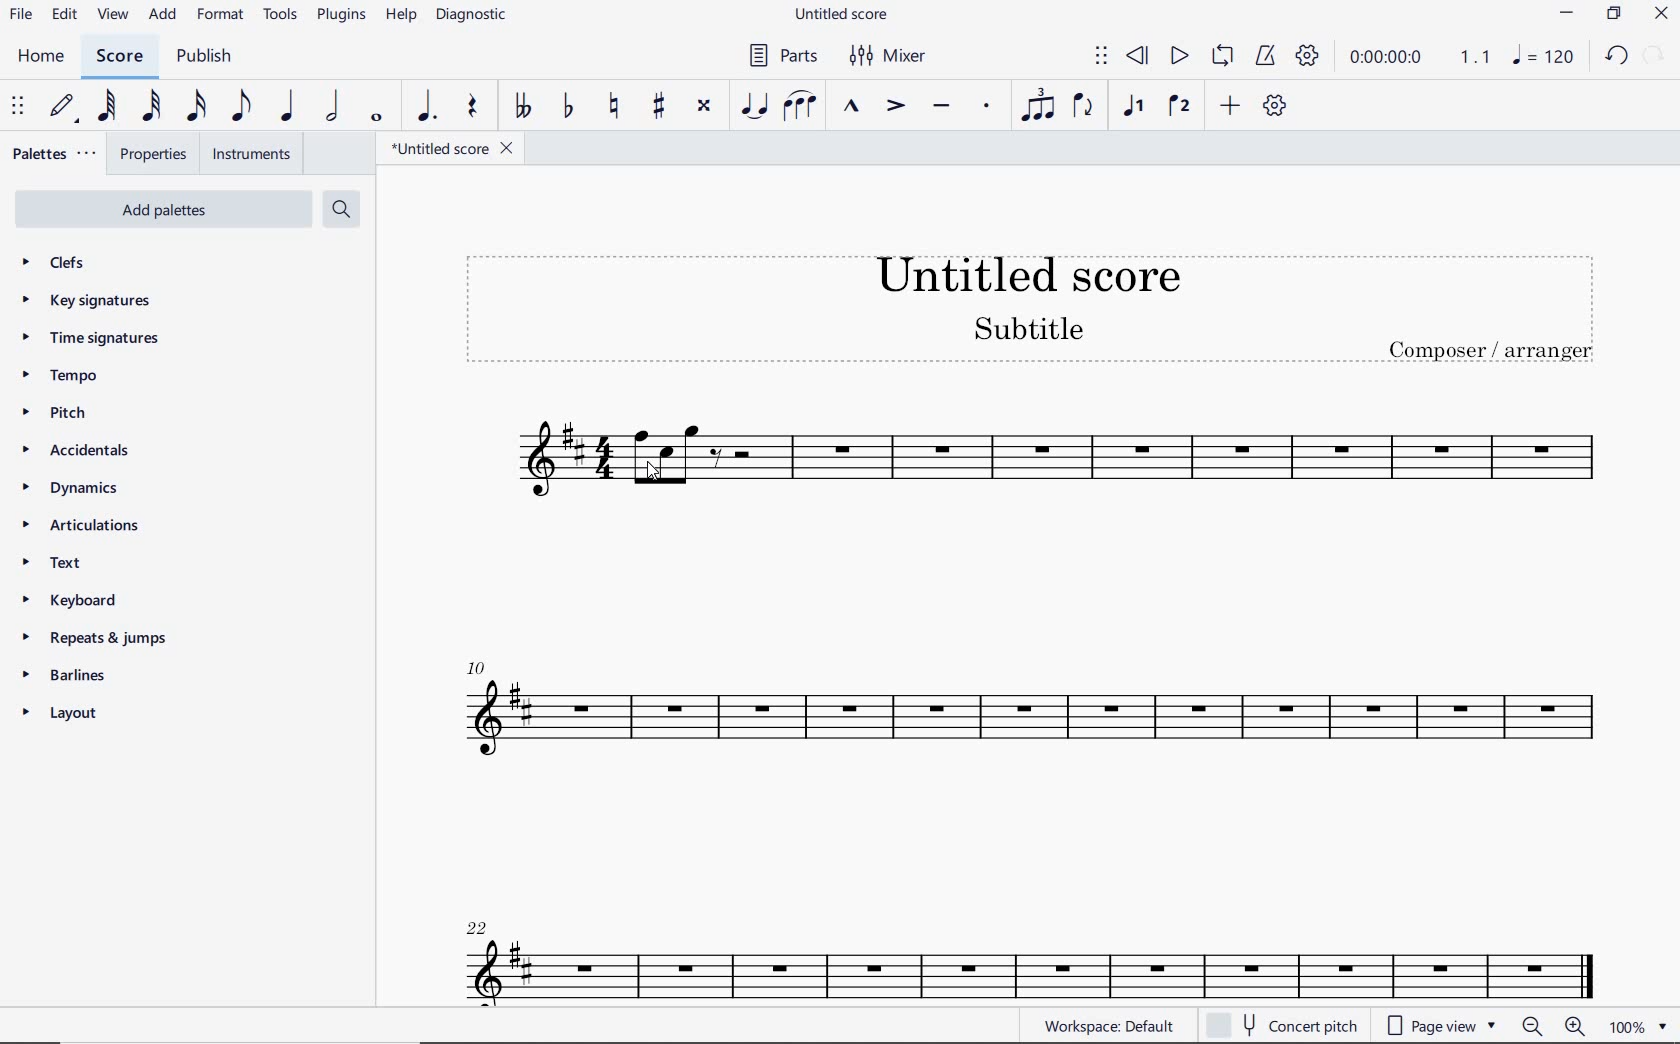 The height and width of the screenshot is (1044, 1680). Describe the element at coordinates (1443, 1026) in the screenshot. I see `PAGE VIEW` at that location.